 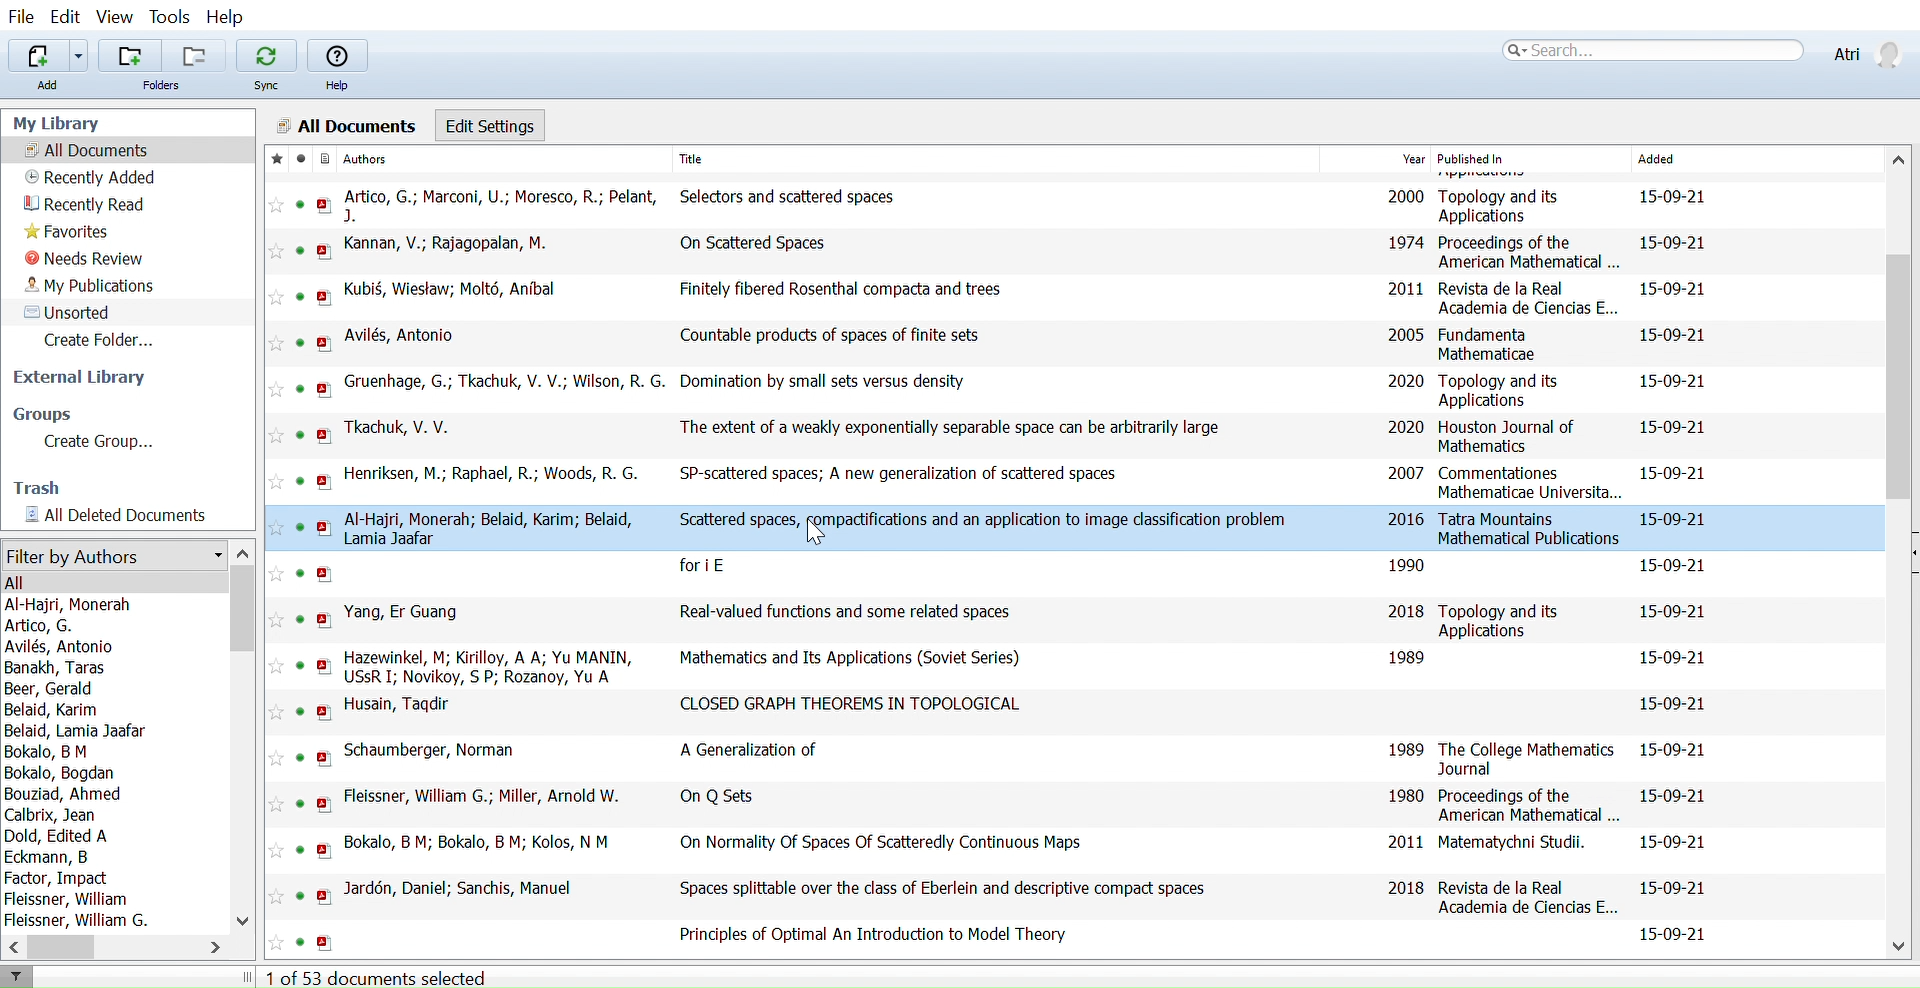 I want to click on Search, so click(x=1650, y=50).